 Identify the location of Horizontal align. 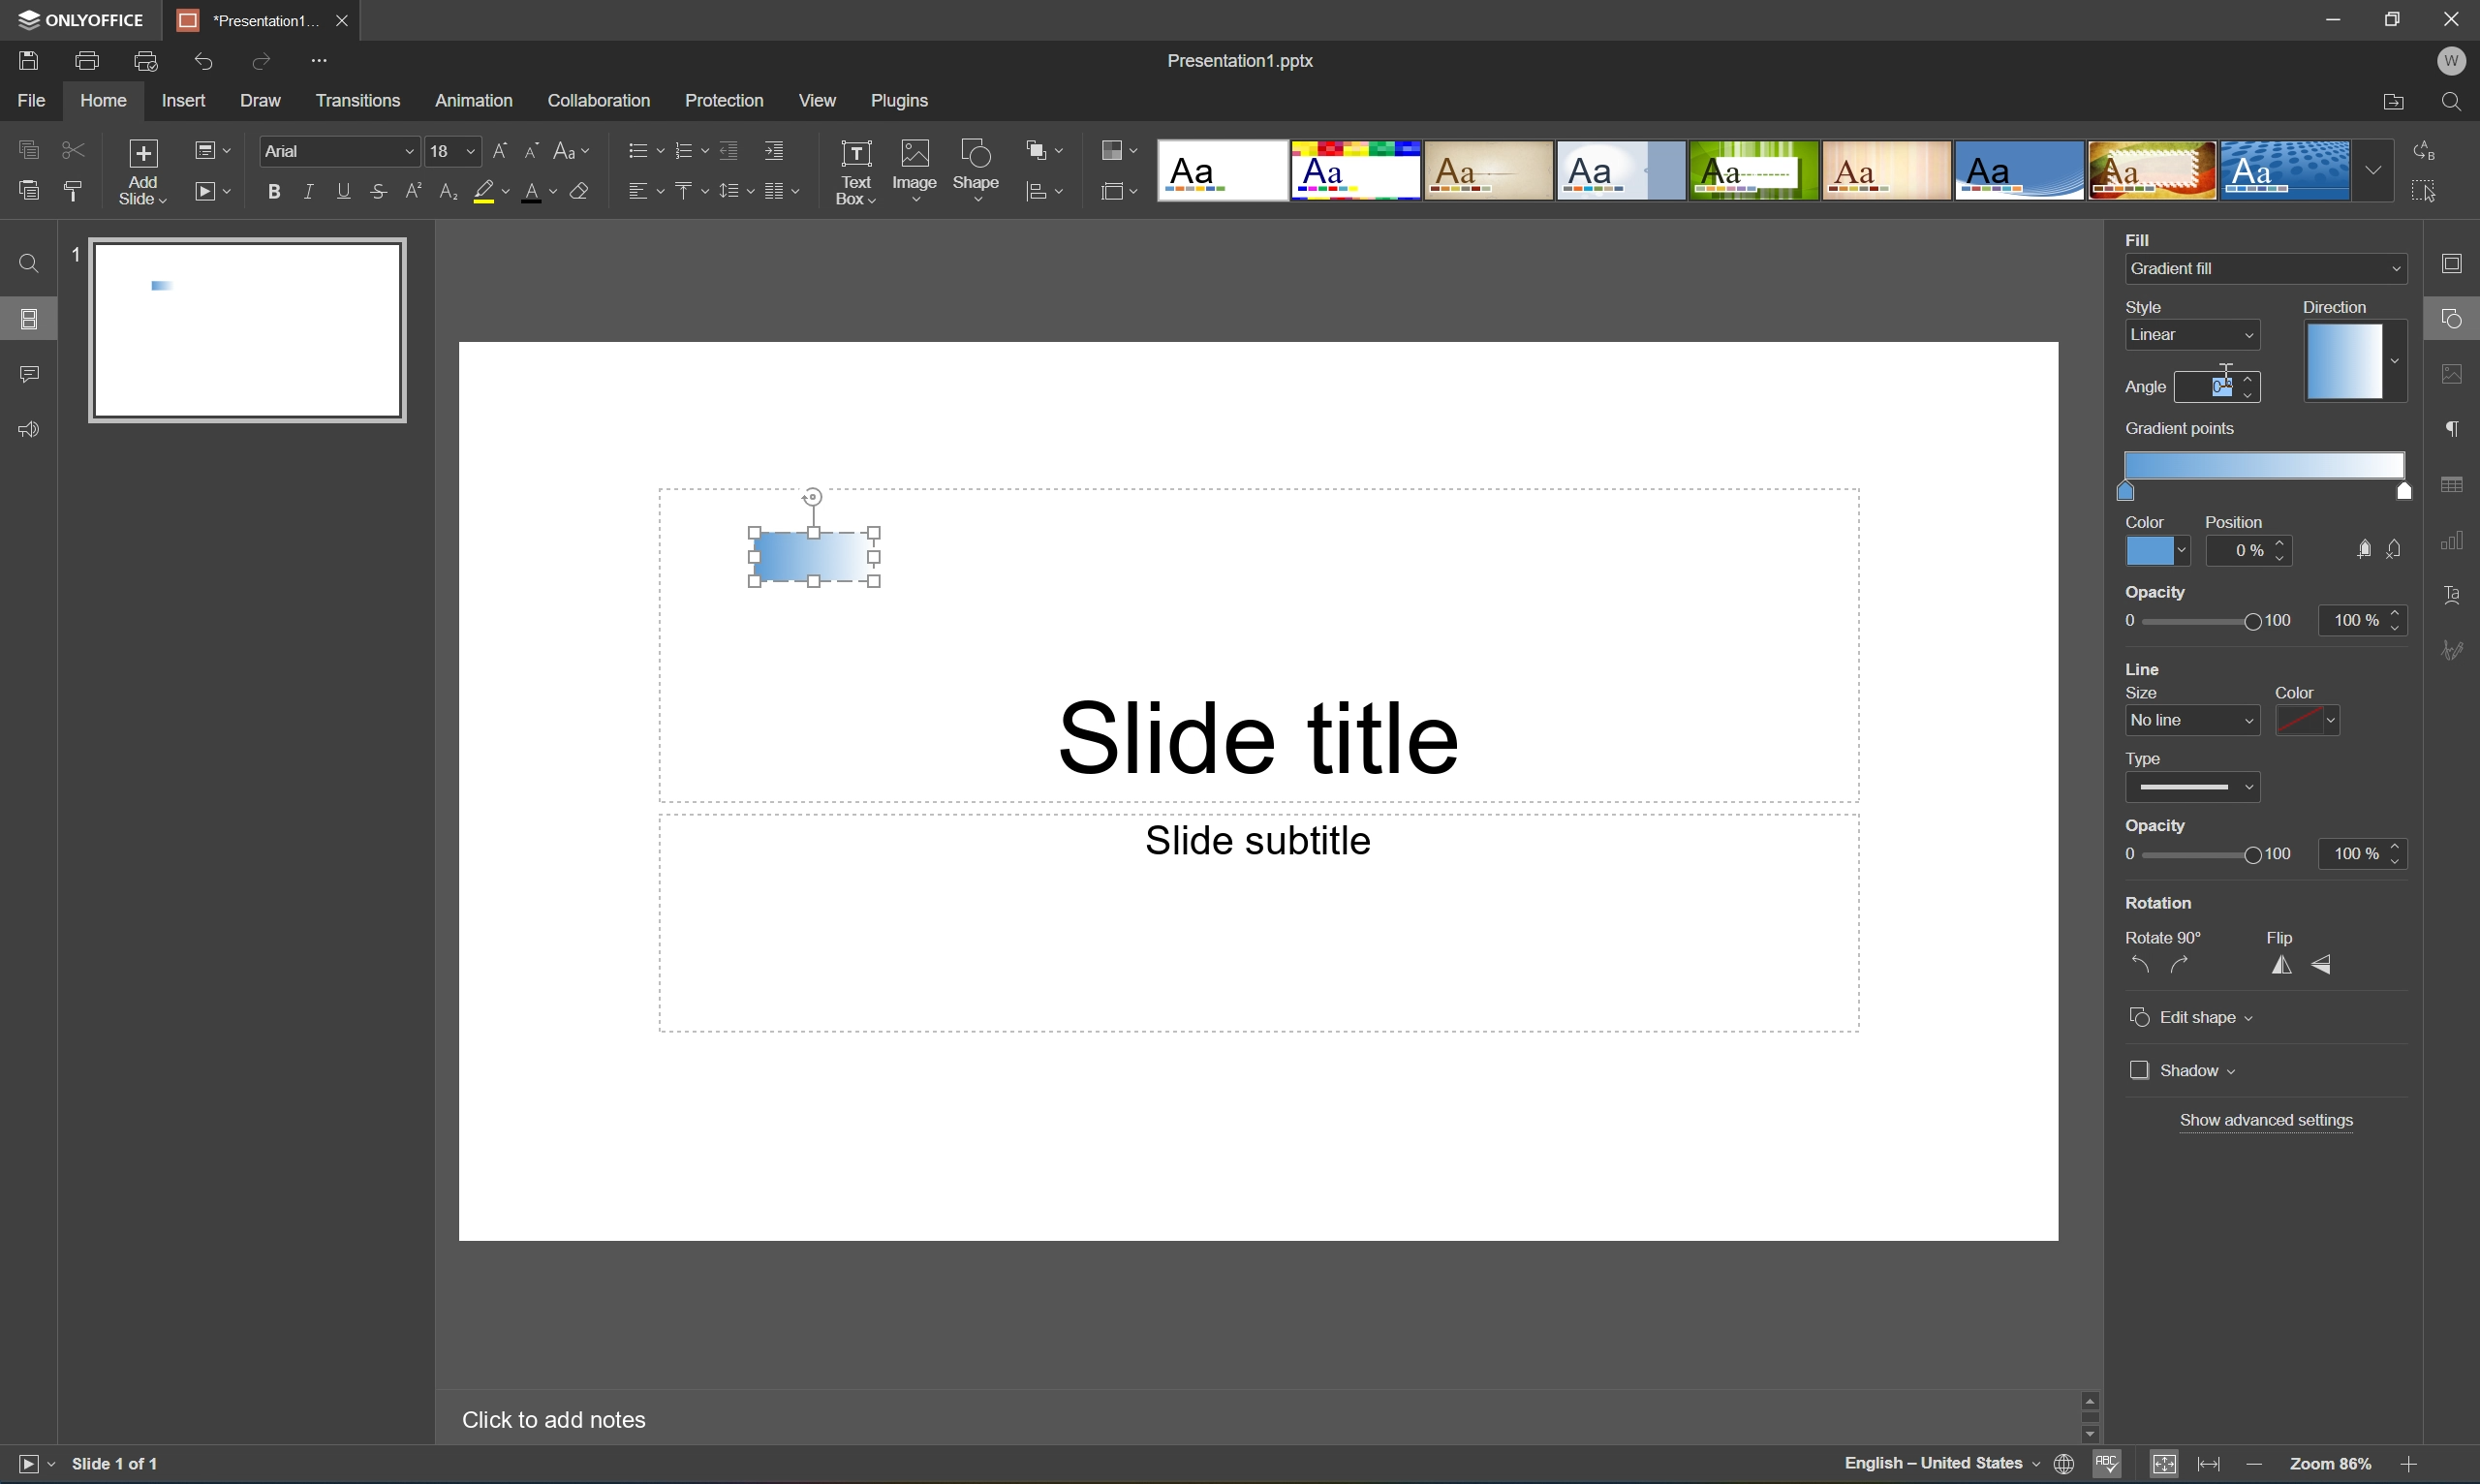
(645, 193).